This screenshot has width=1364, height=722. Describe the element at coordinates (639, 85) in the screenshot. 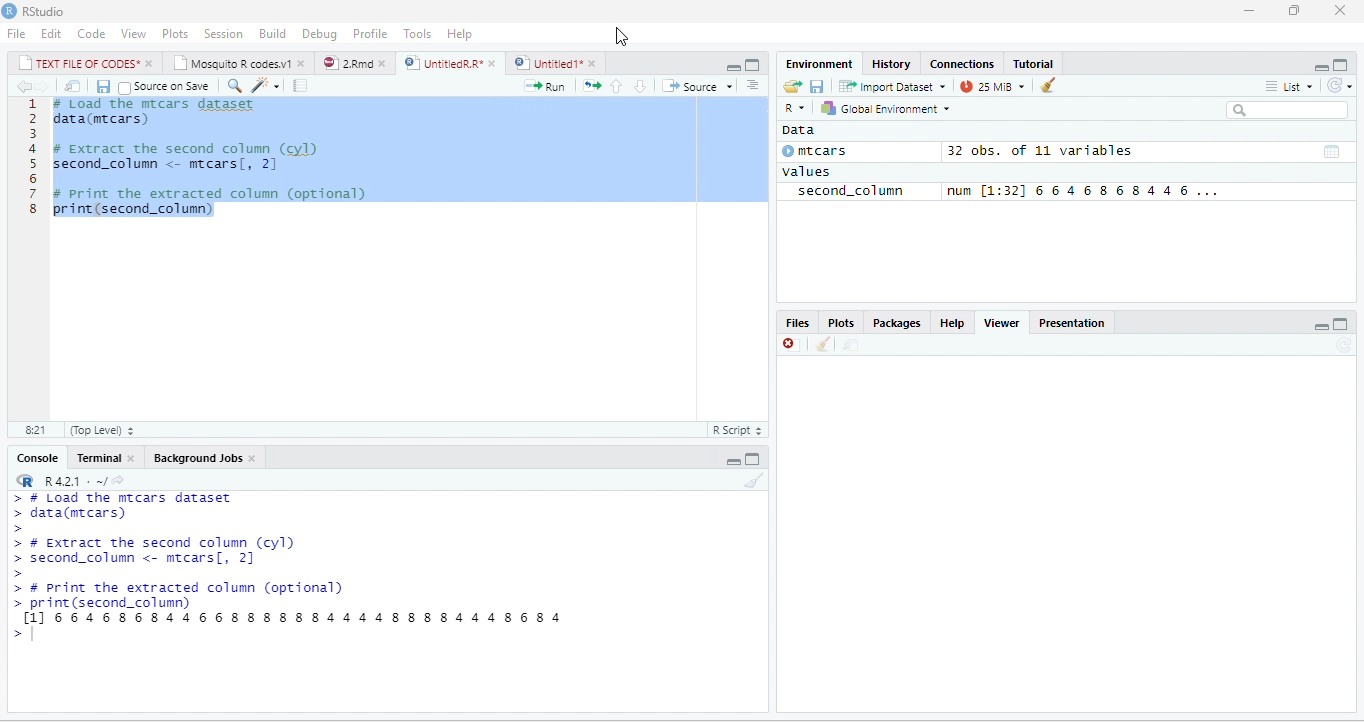

I see `go to next section/chunk` at that location.